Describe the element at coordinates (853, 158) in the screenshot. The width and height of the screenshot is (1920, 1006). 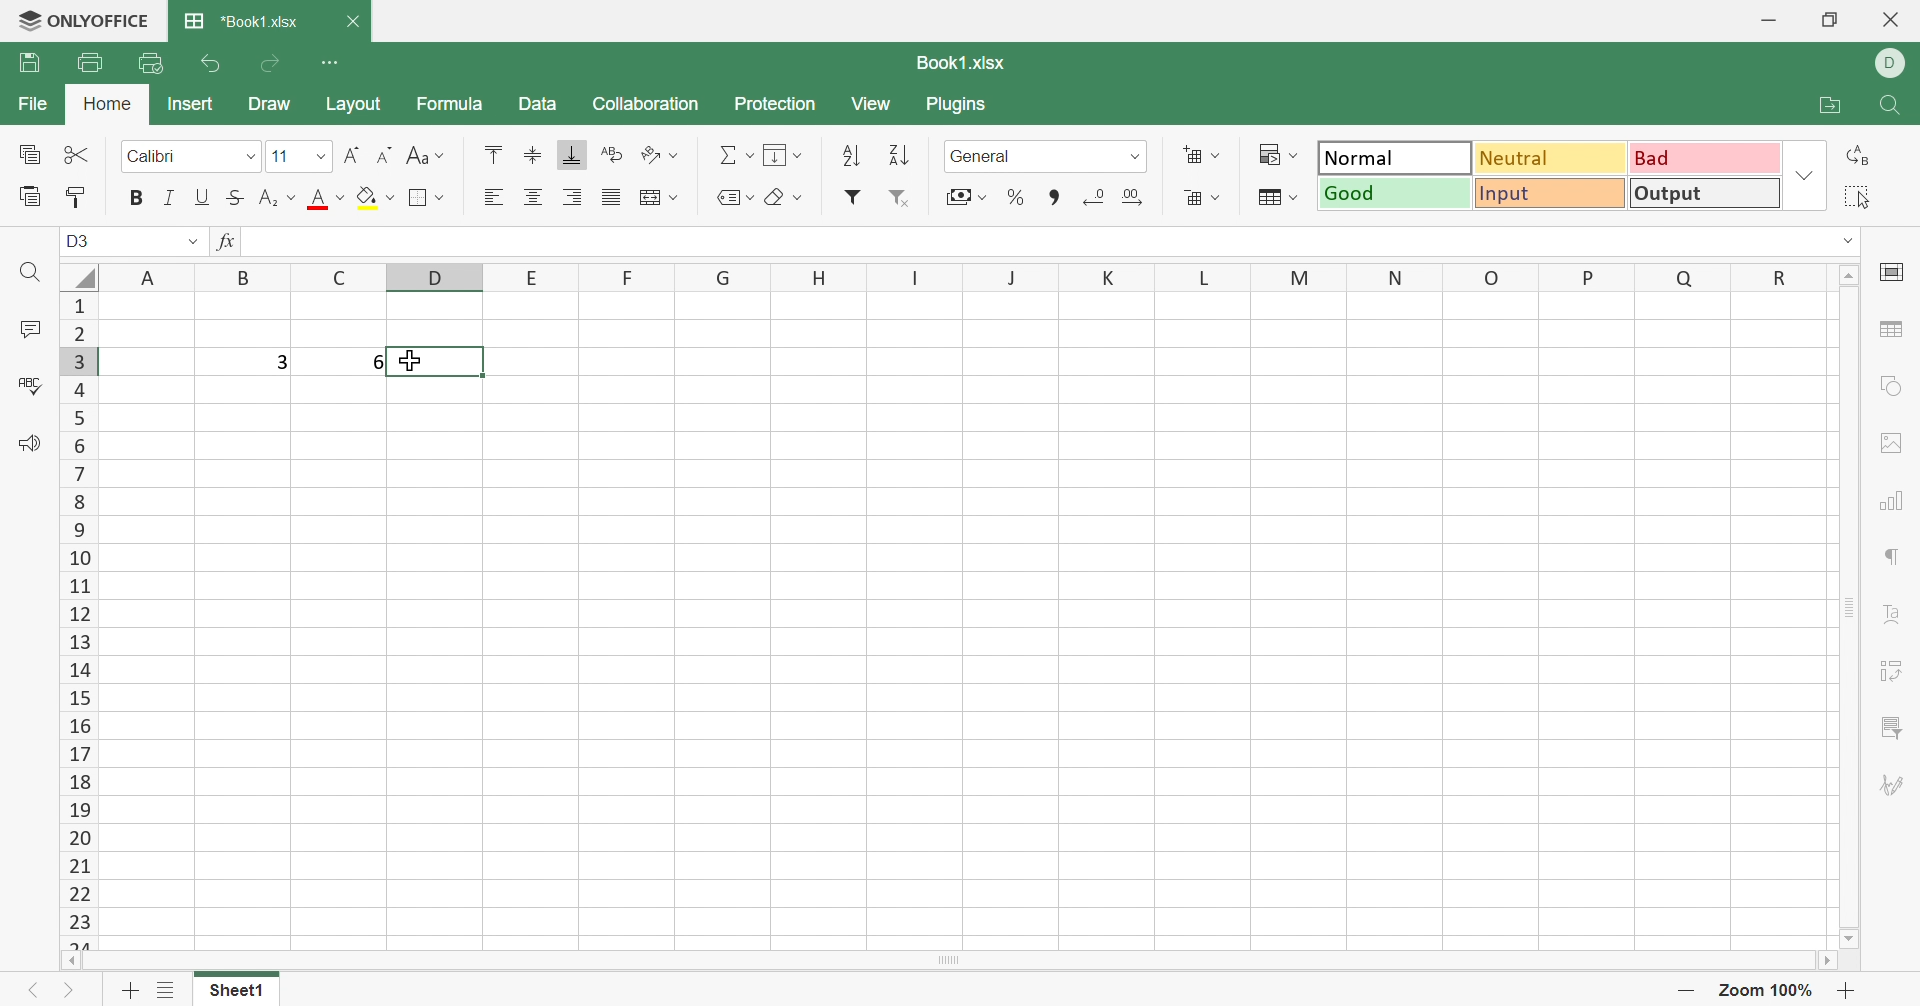
I see `Sort ascending` at that location.